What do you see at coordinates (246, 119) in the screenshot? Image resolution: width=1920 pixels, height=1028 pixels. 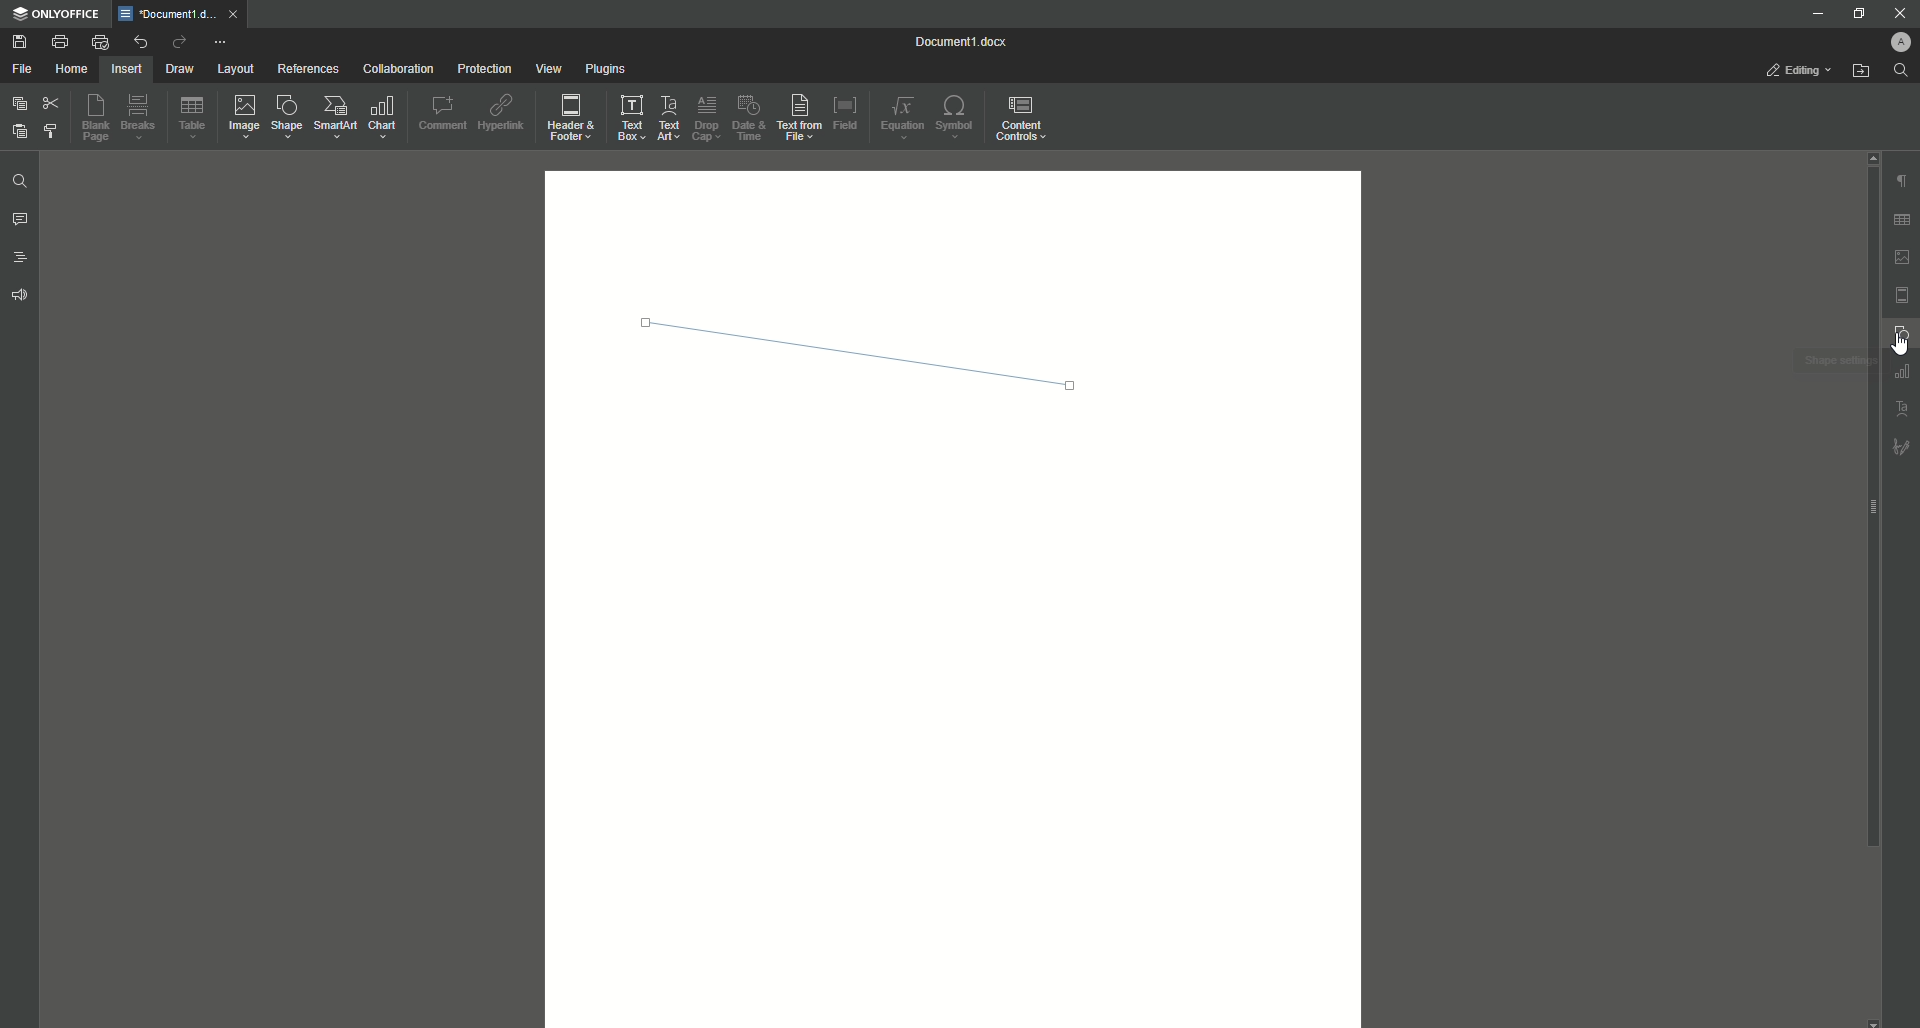 I see `Image` at bounding box center [246, 119].